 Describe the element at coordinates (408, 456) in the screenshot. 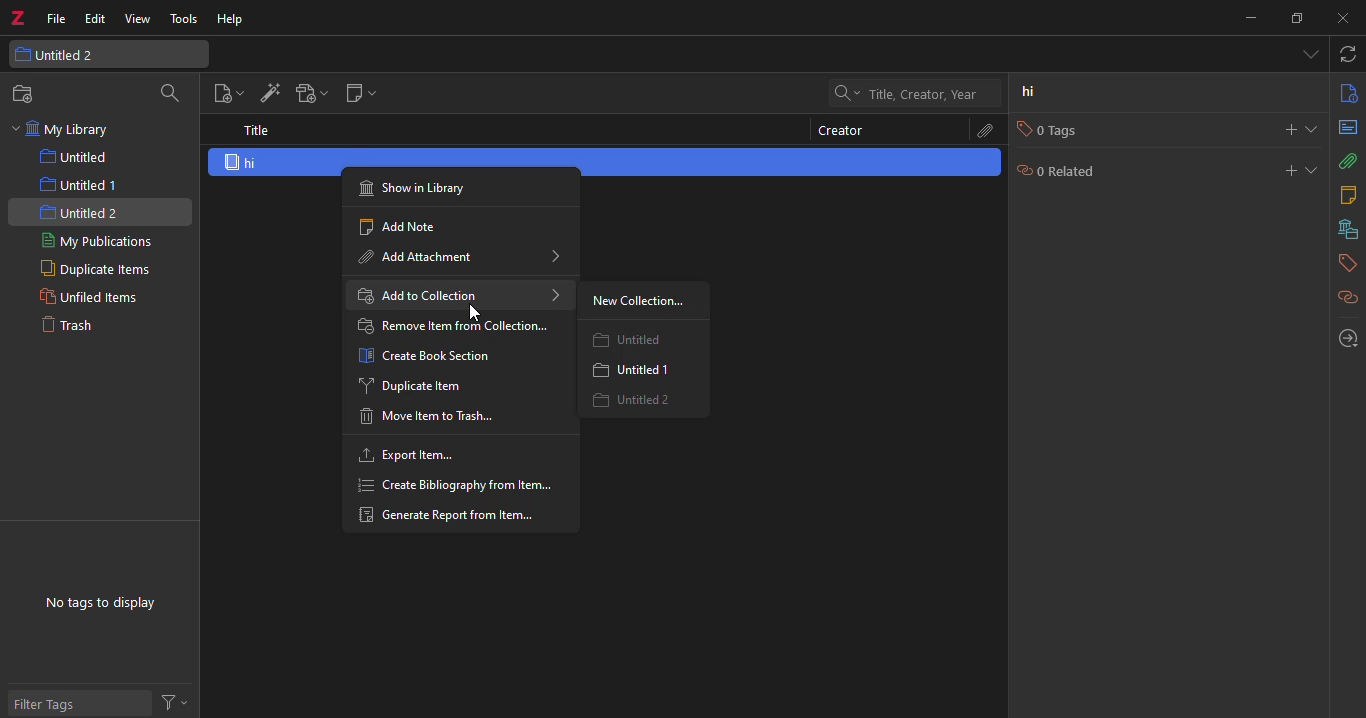

I see `export item` at that location.